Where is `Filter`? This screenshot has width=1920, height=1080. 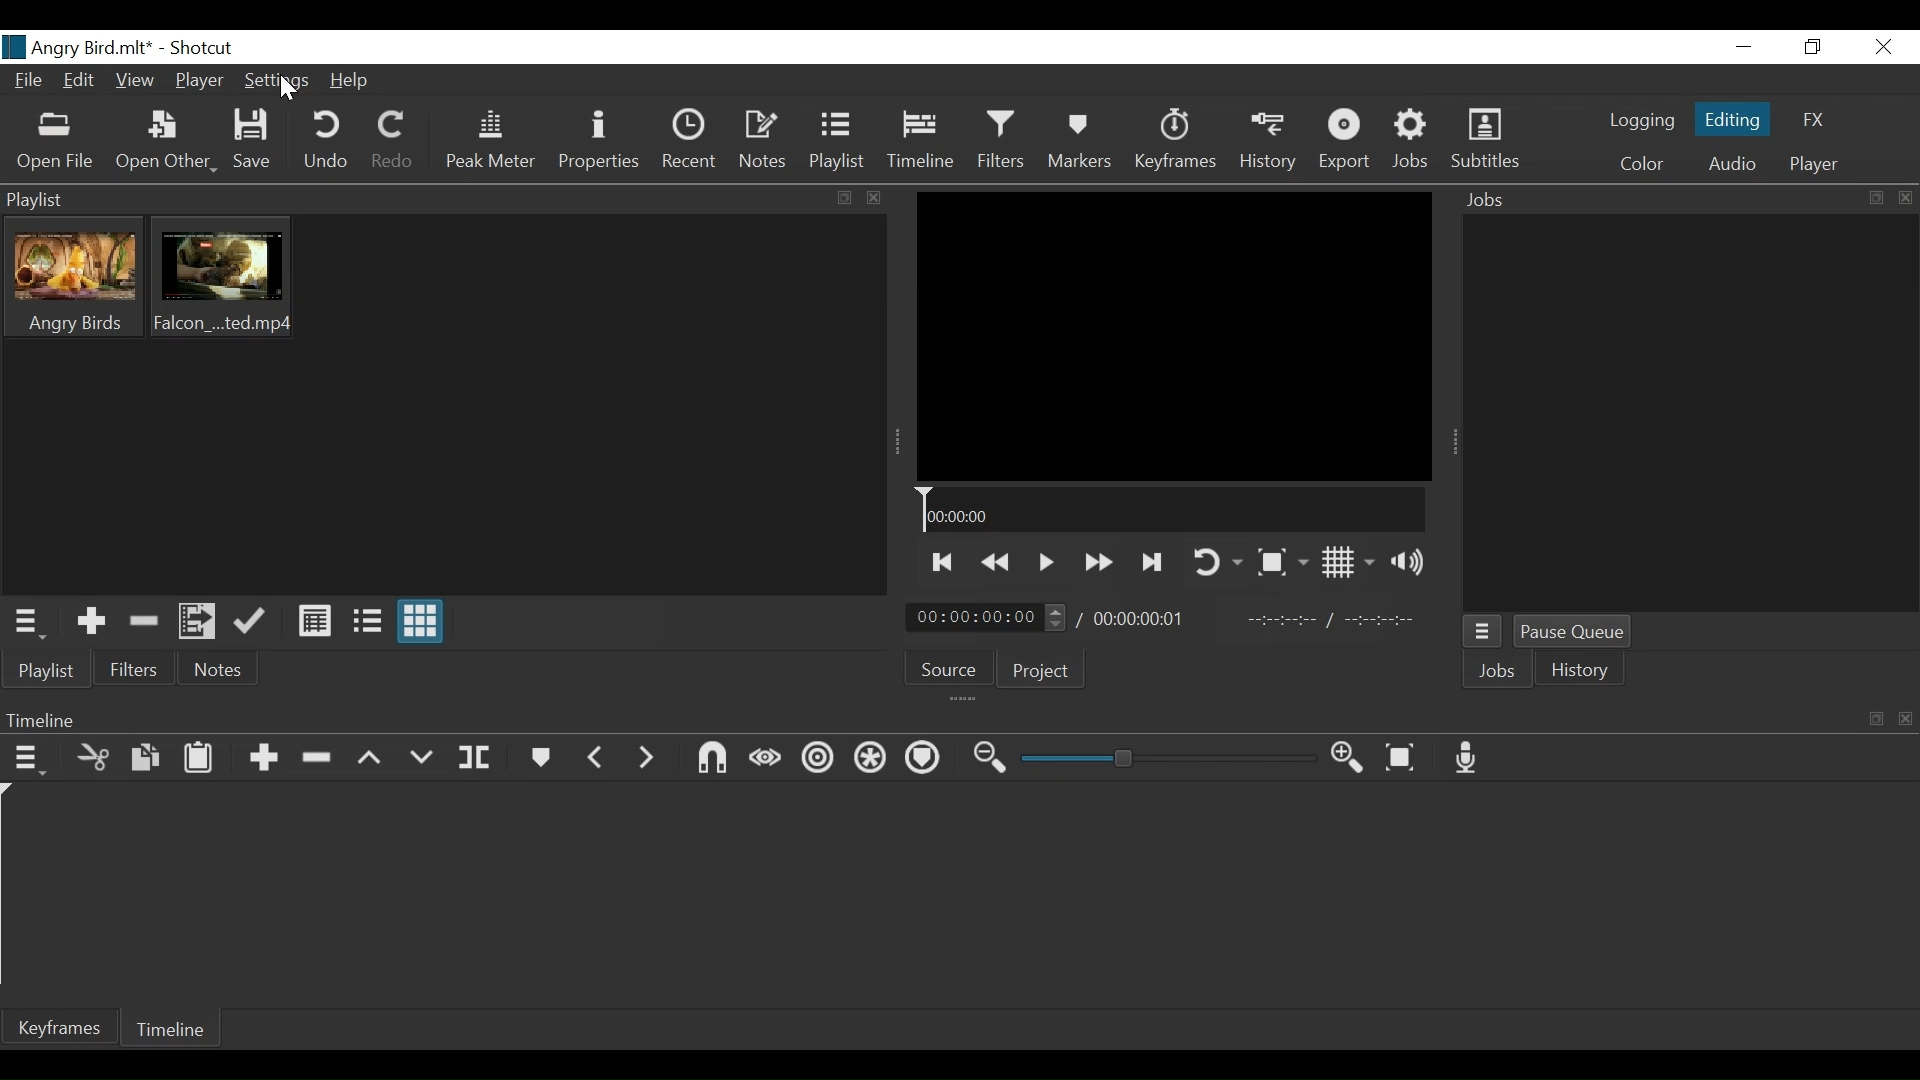
Filter is located at coordinates (135, 669).